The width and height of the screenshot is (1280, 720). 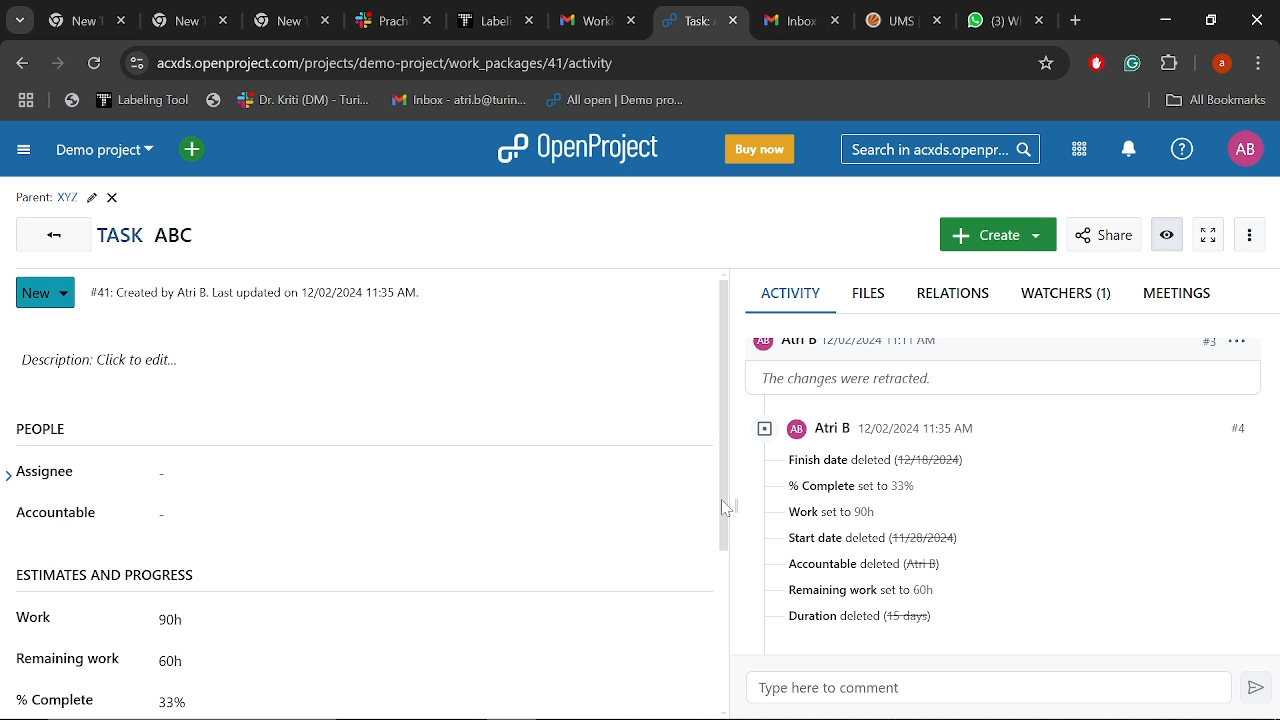 I want to click on #3, so click(x=1208, y=344).